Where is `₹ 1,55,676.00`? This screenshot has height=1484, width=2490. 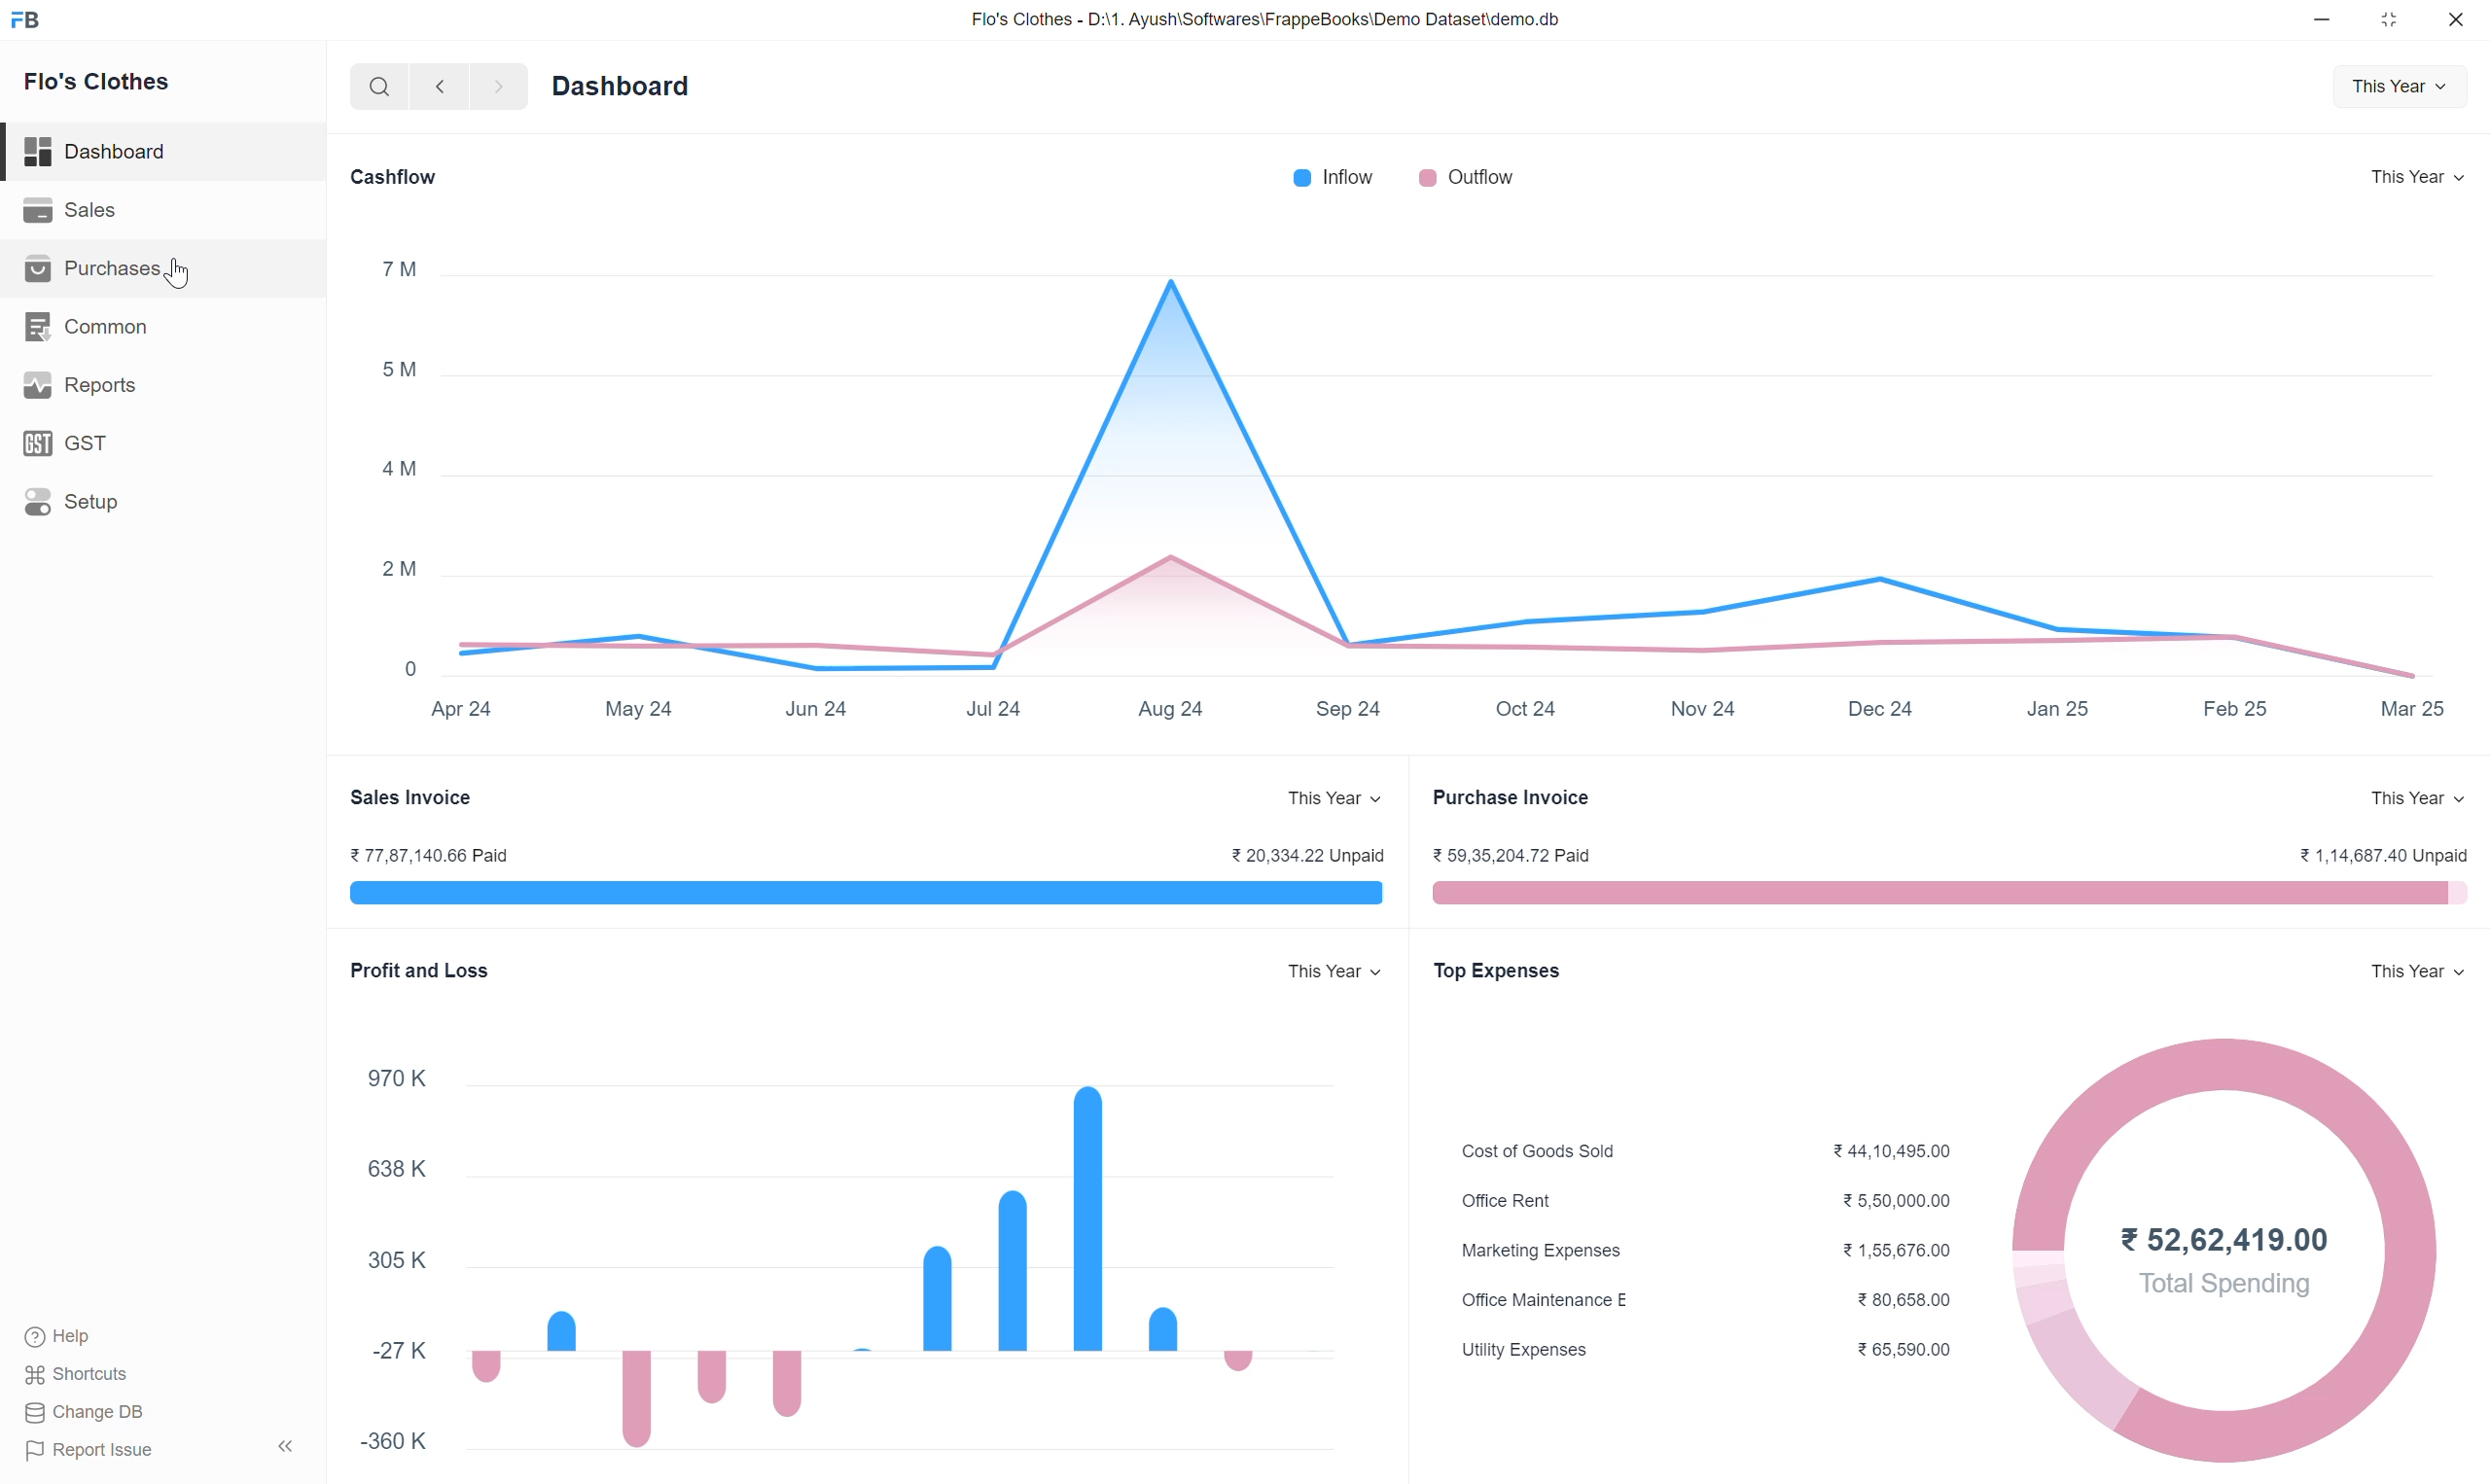
₹ 1,55,676.00 is located at coordinates (1897, 1252).